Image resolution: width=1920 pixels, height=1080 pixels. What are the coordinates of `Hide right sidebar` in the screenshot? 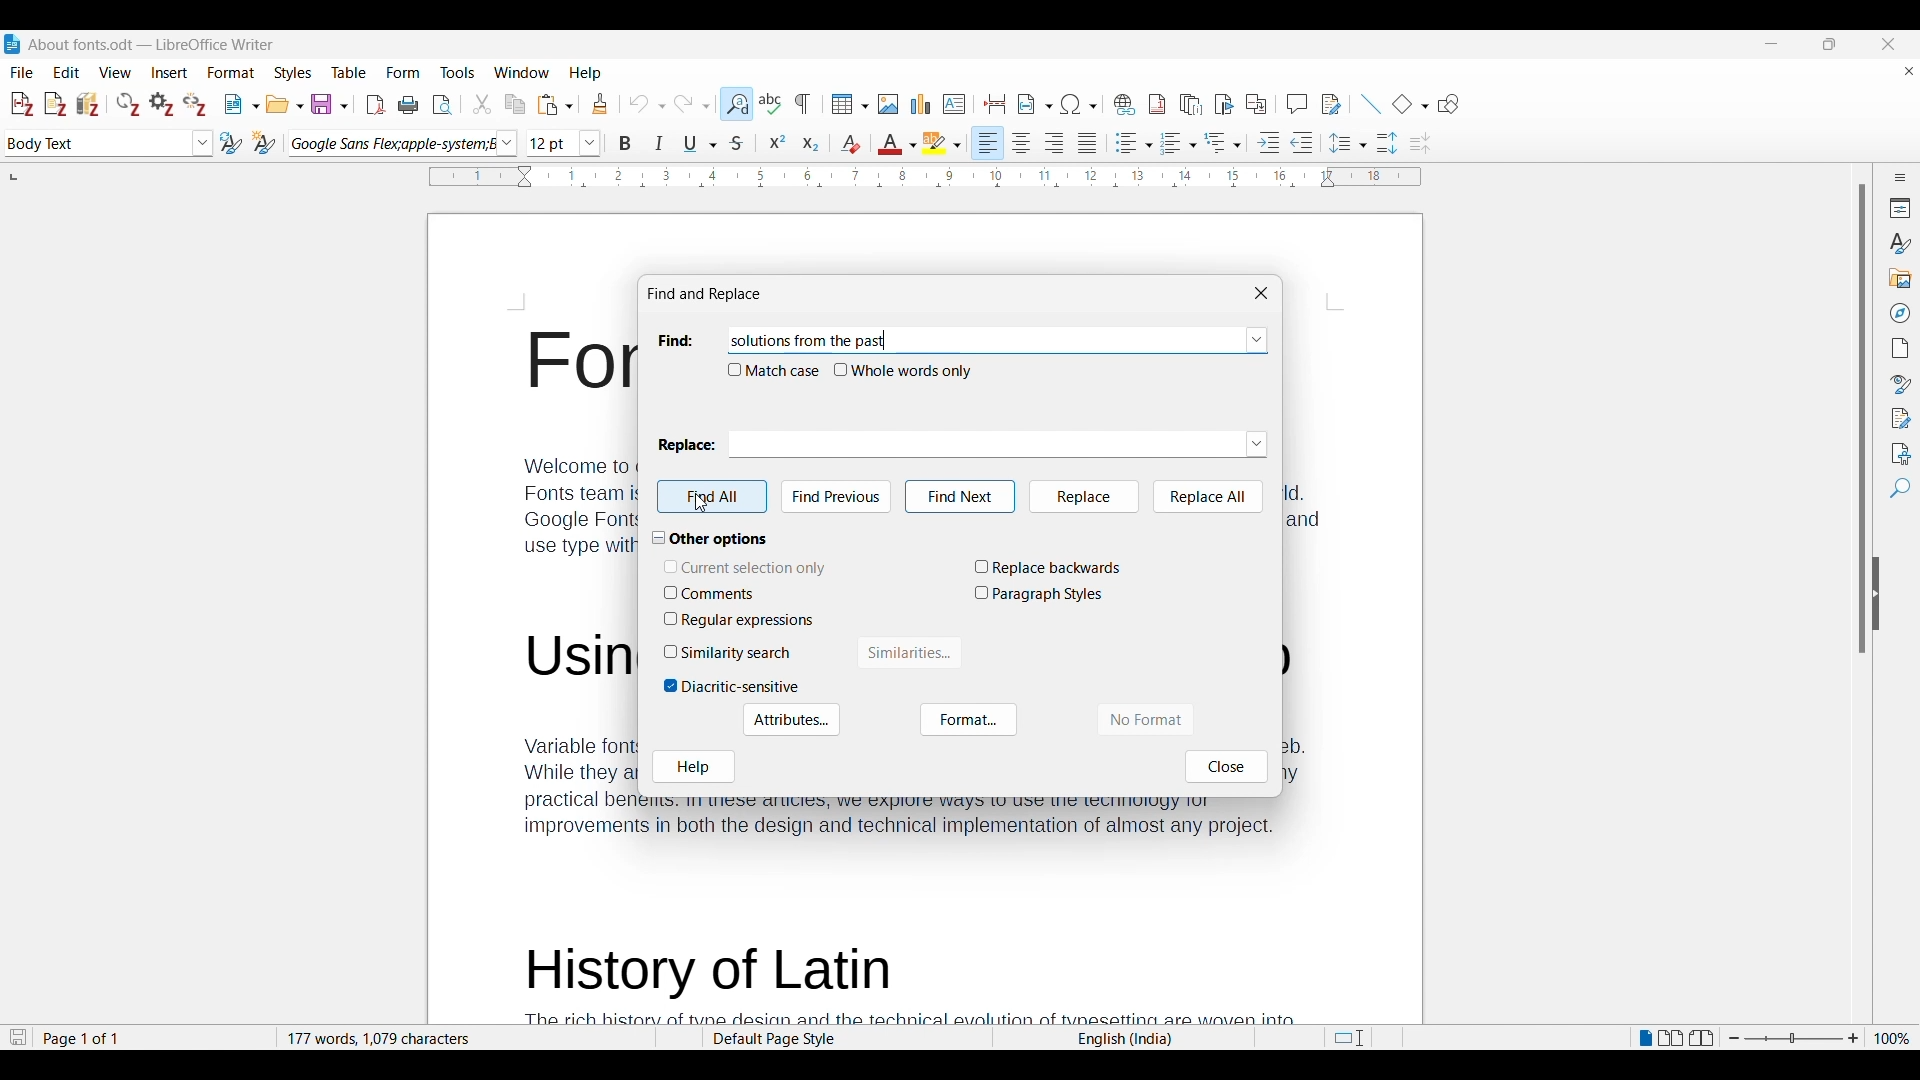 It's located at (1876, 594).